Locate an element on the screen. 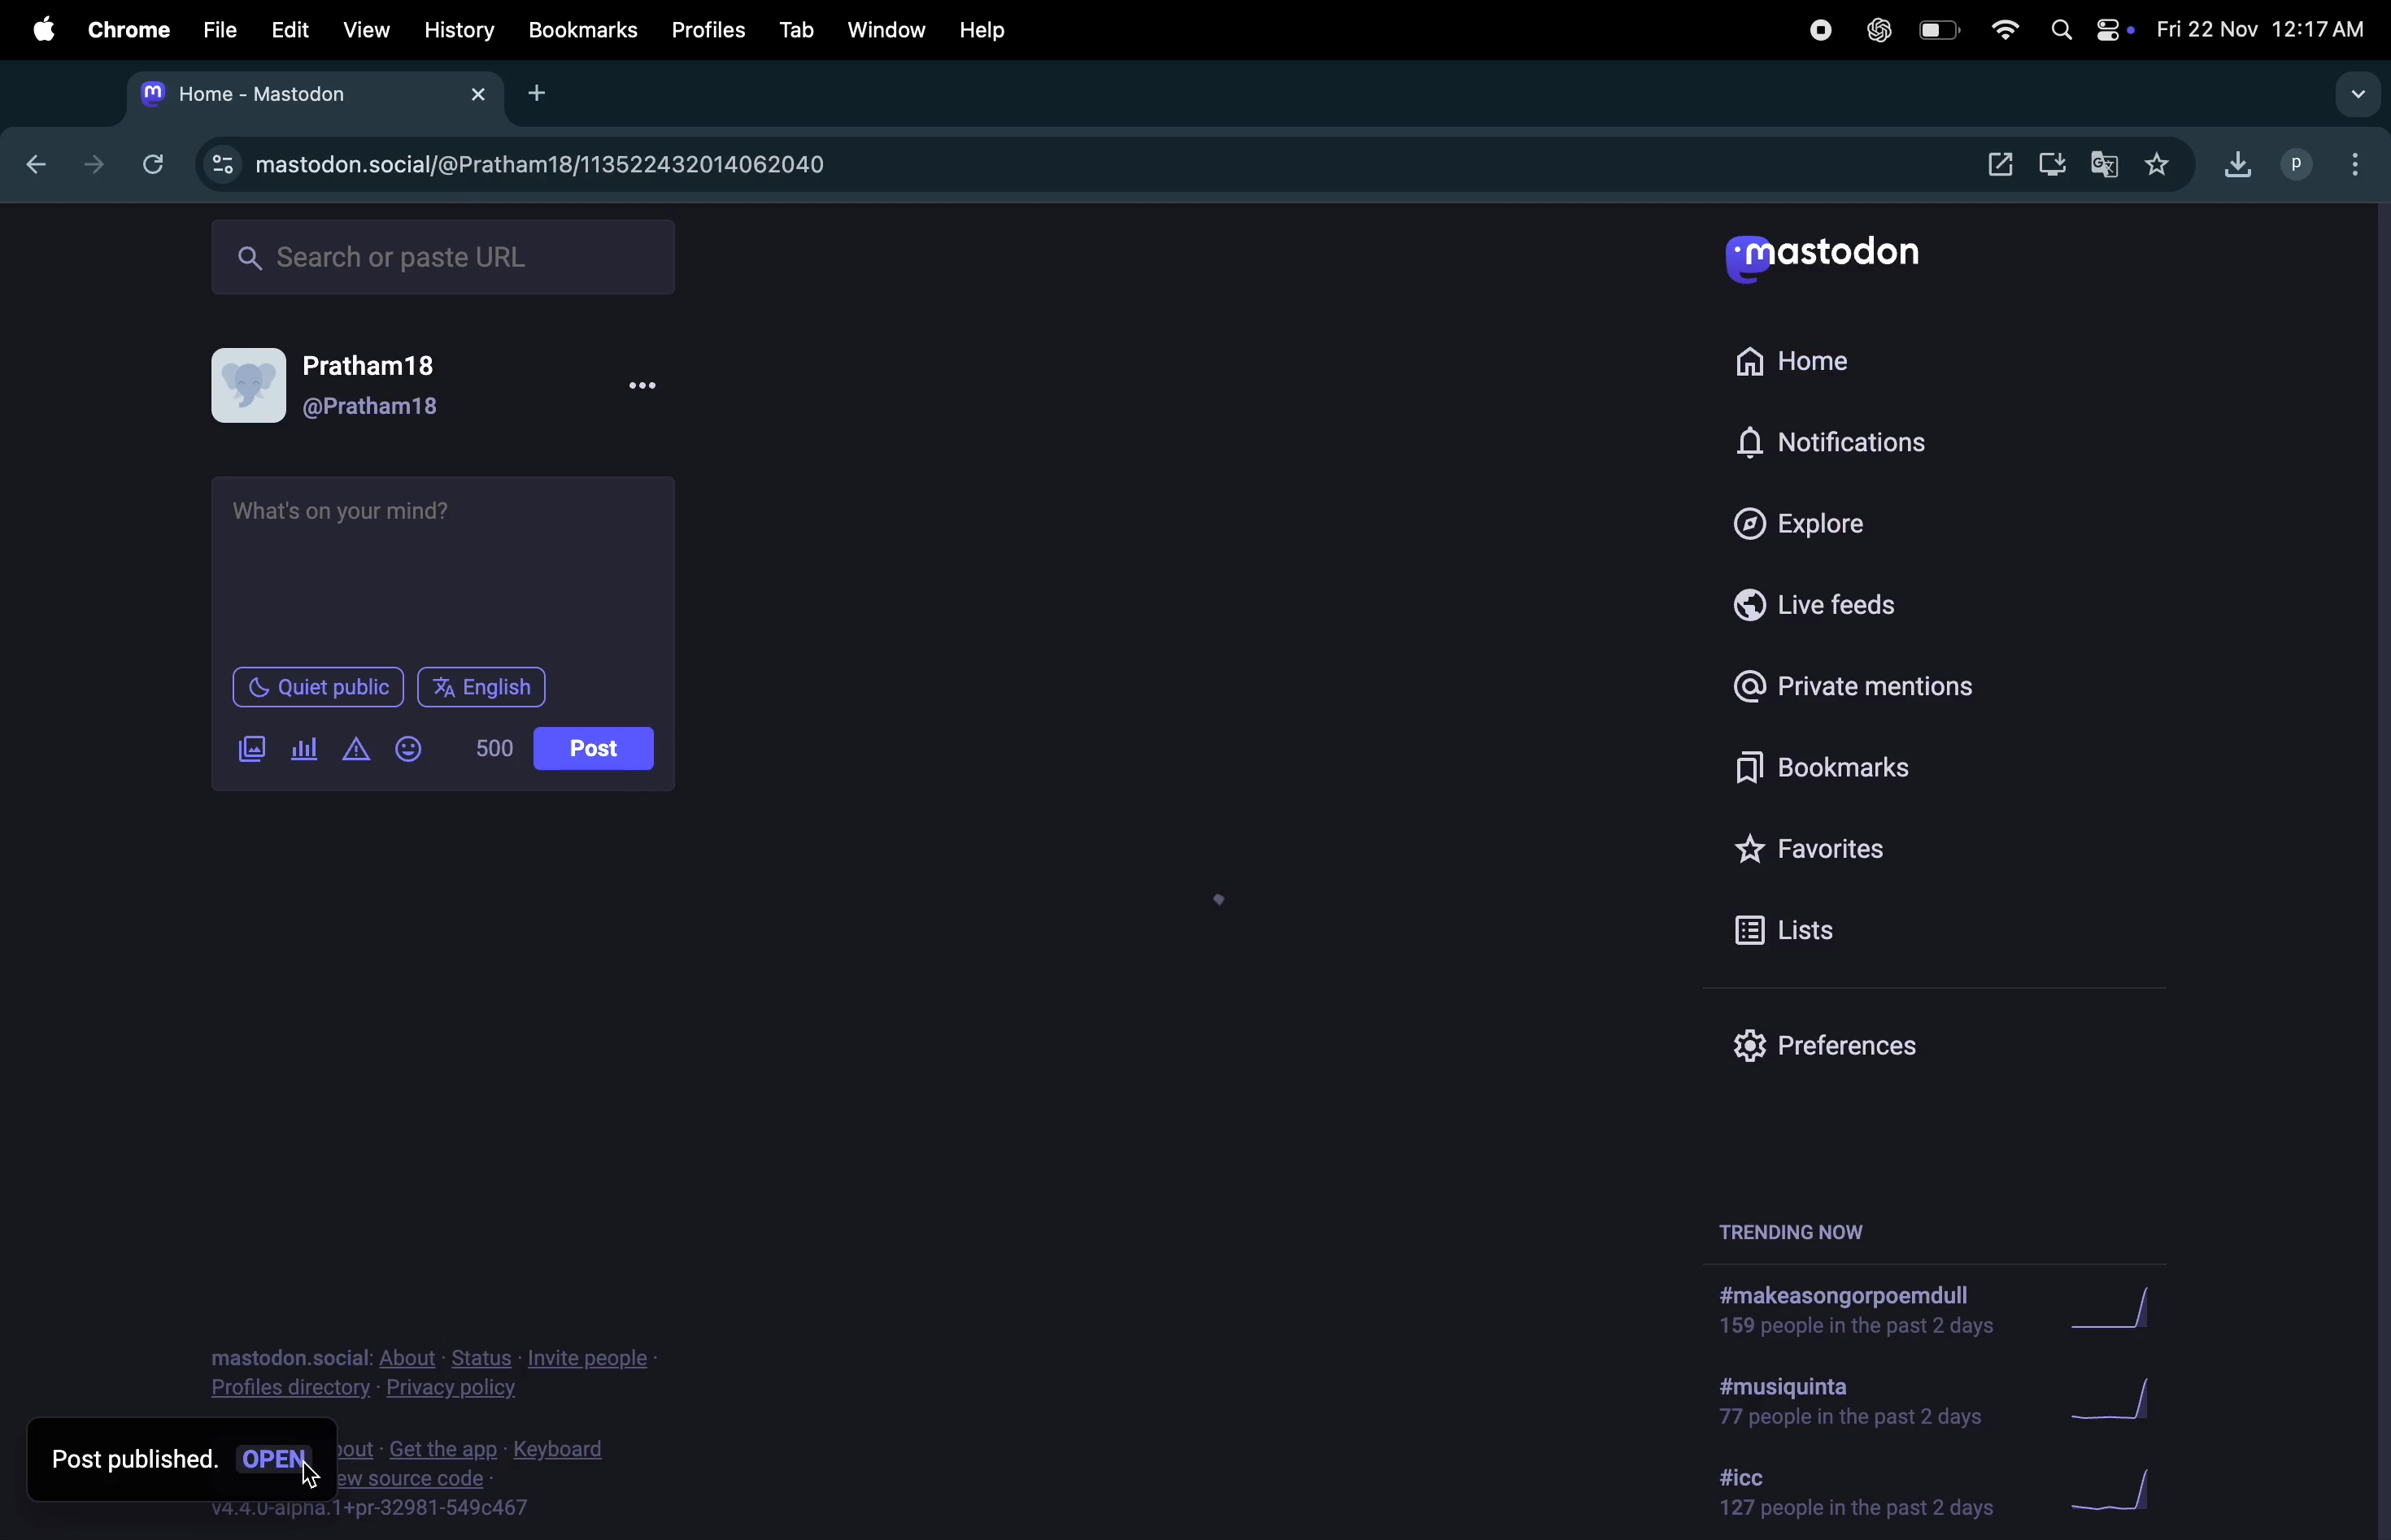 The image size is (2391, 1540). post published is located at coordinates (134, 1470).